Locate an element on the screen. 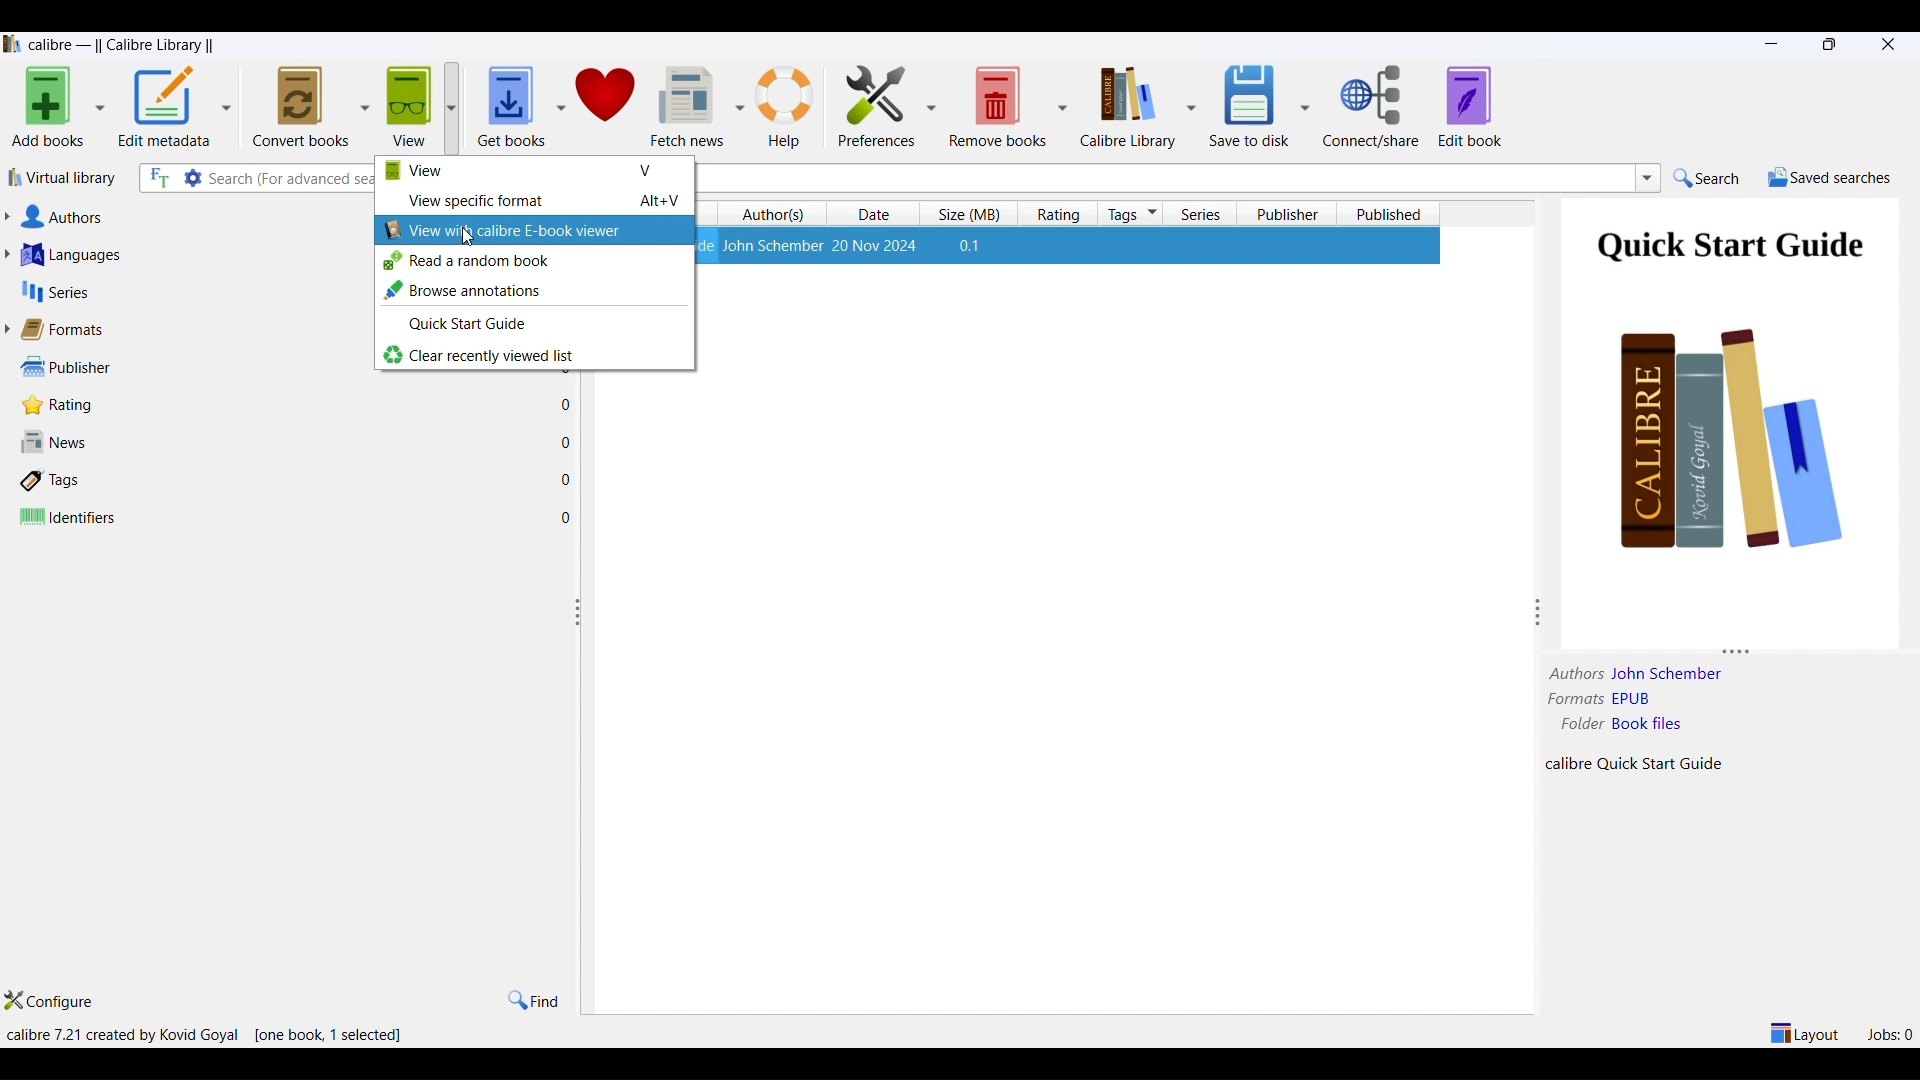  John Schember is located at coordinates (1671, 673).